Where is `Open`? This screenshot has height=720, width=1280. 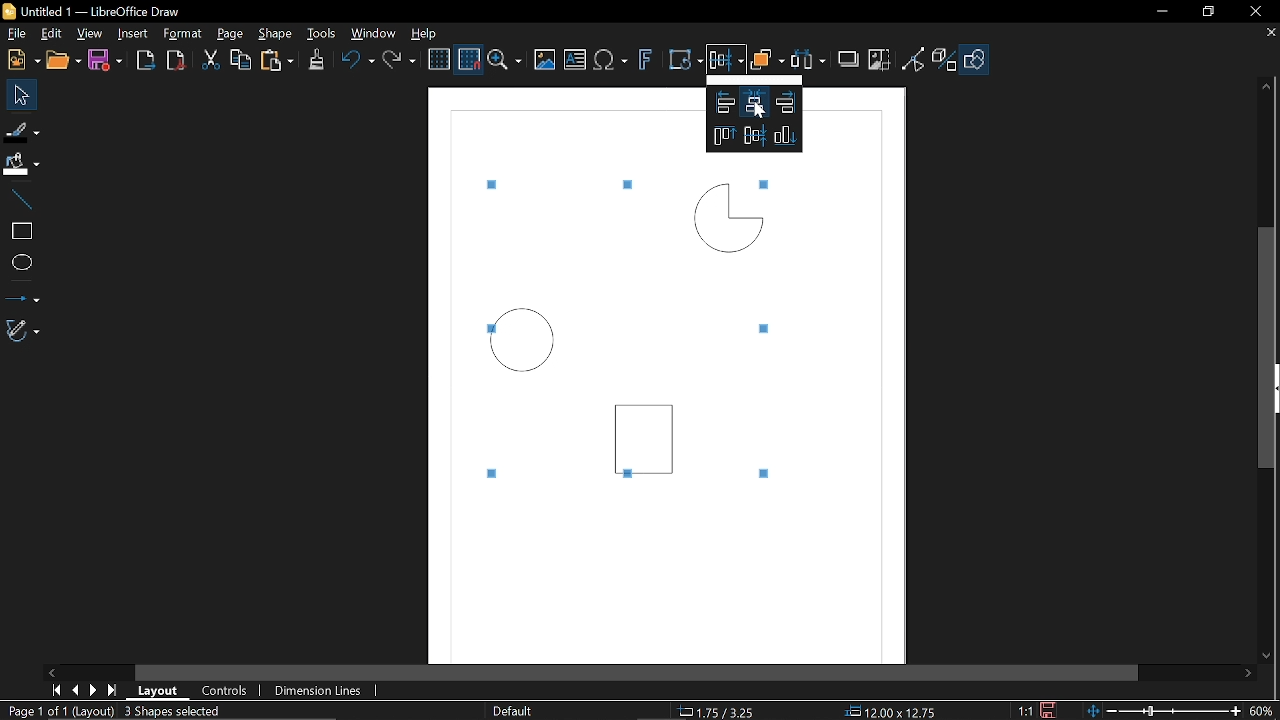
Open is located at coordinates (62, 61).